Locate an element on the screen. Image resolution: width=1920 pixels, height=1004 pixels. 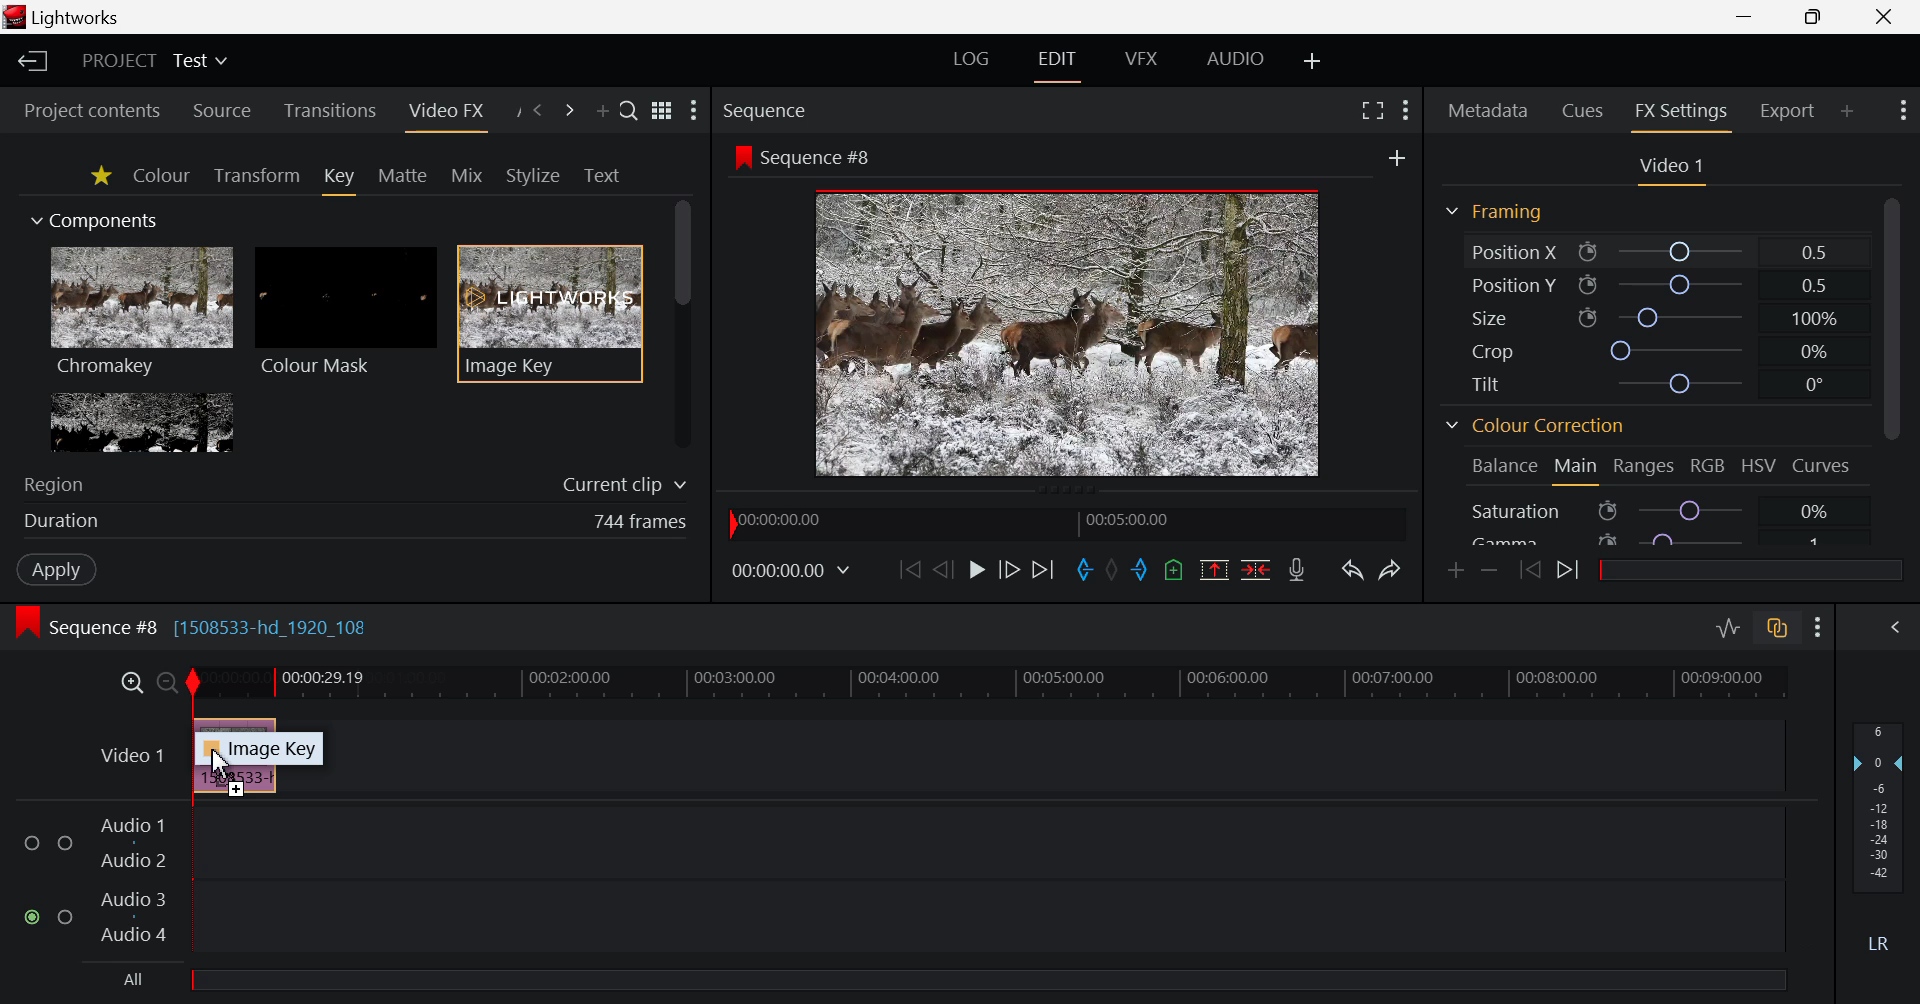
Audio Input Field is located at coordinates (984, 877).